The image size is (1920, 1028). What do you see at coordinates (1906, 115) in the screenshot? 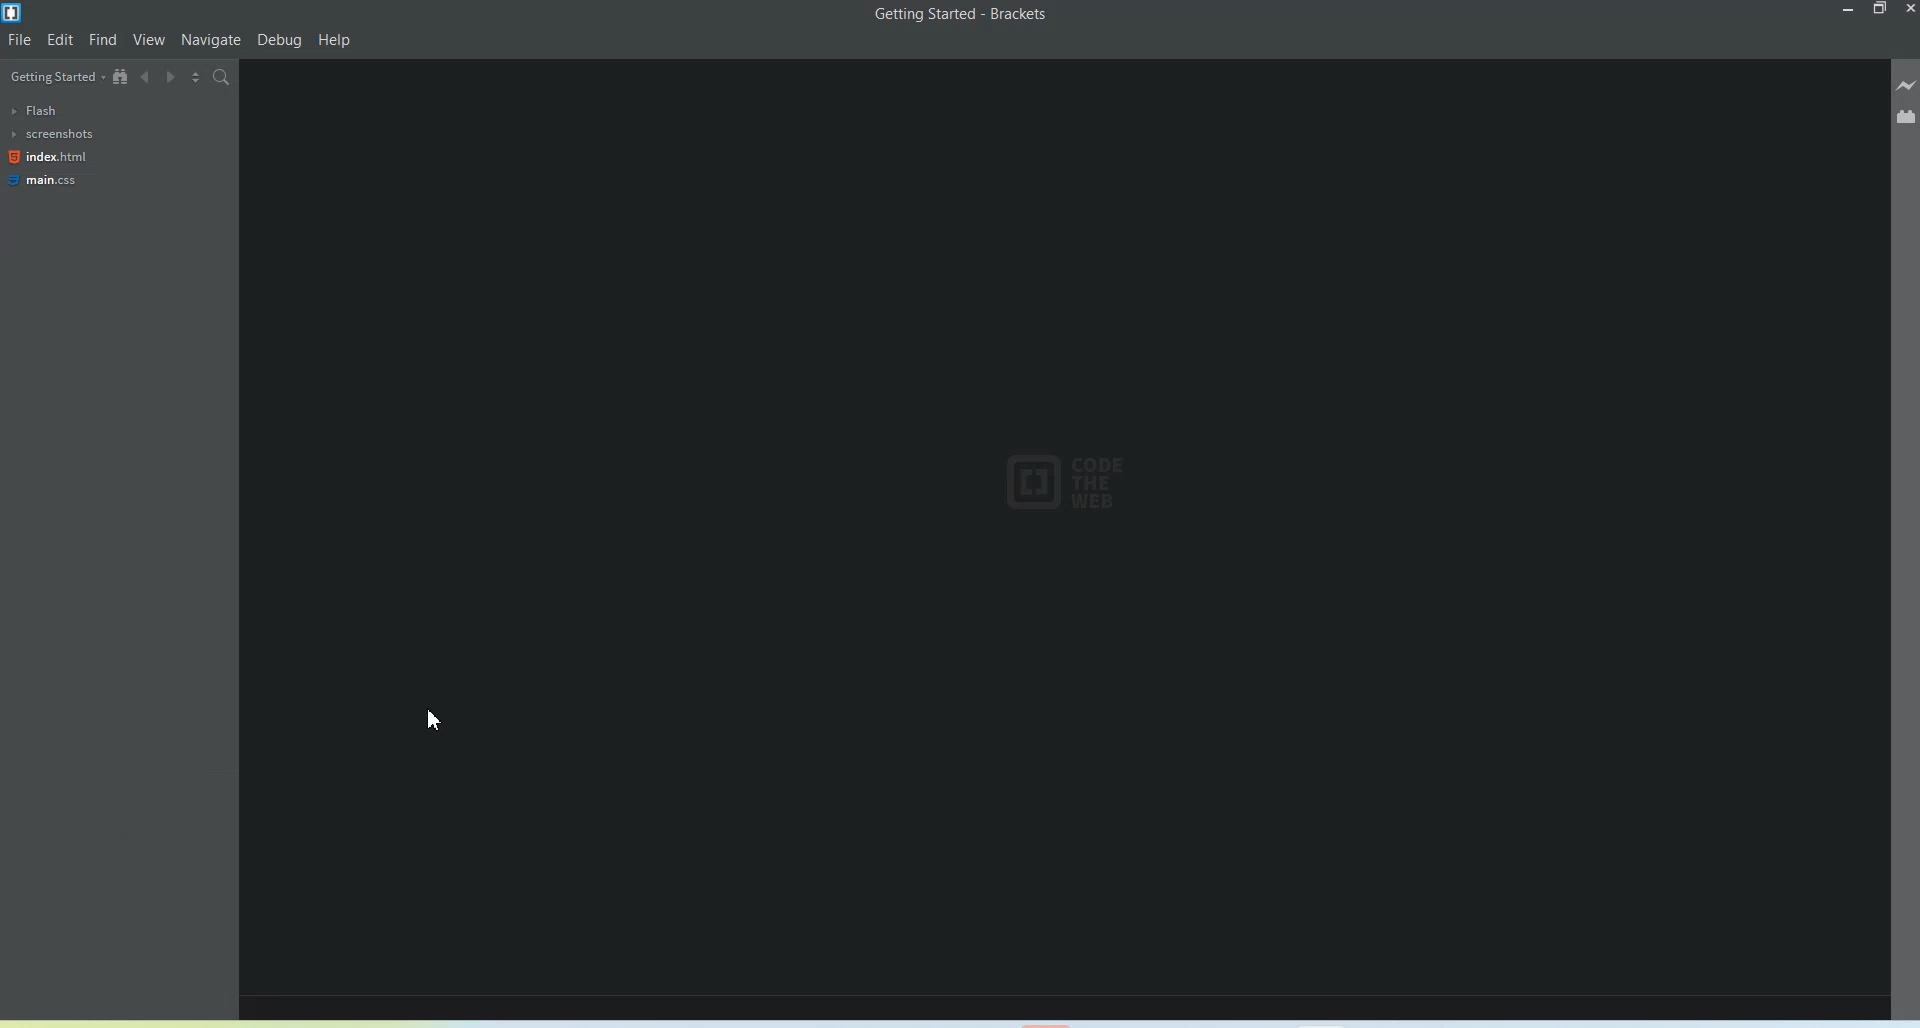
I see `Extension Manager` at bounding box center [1906, 115].